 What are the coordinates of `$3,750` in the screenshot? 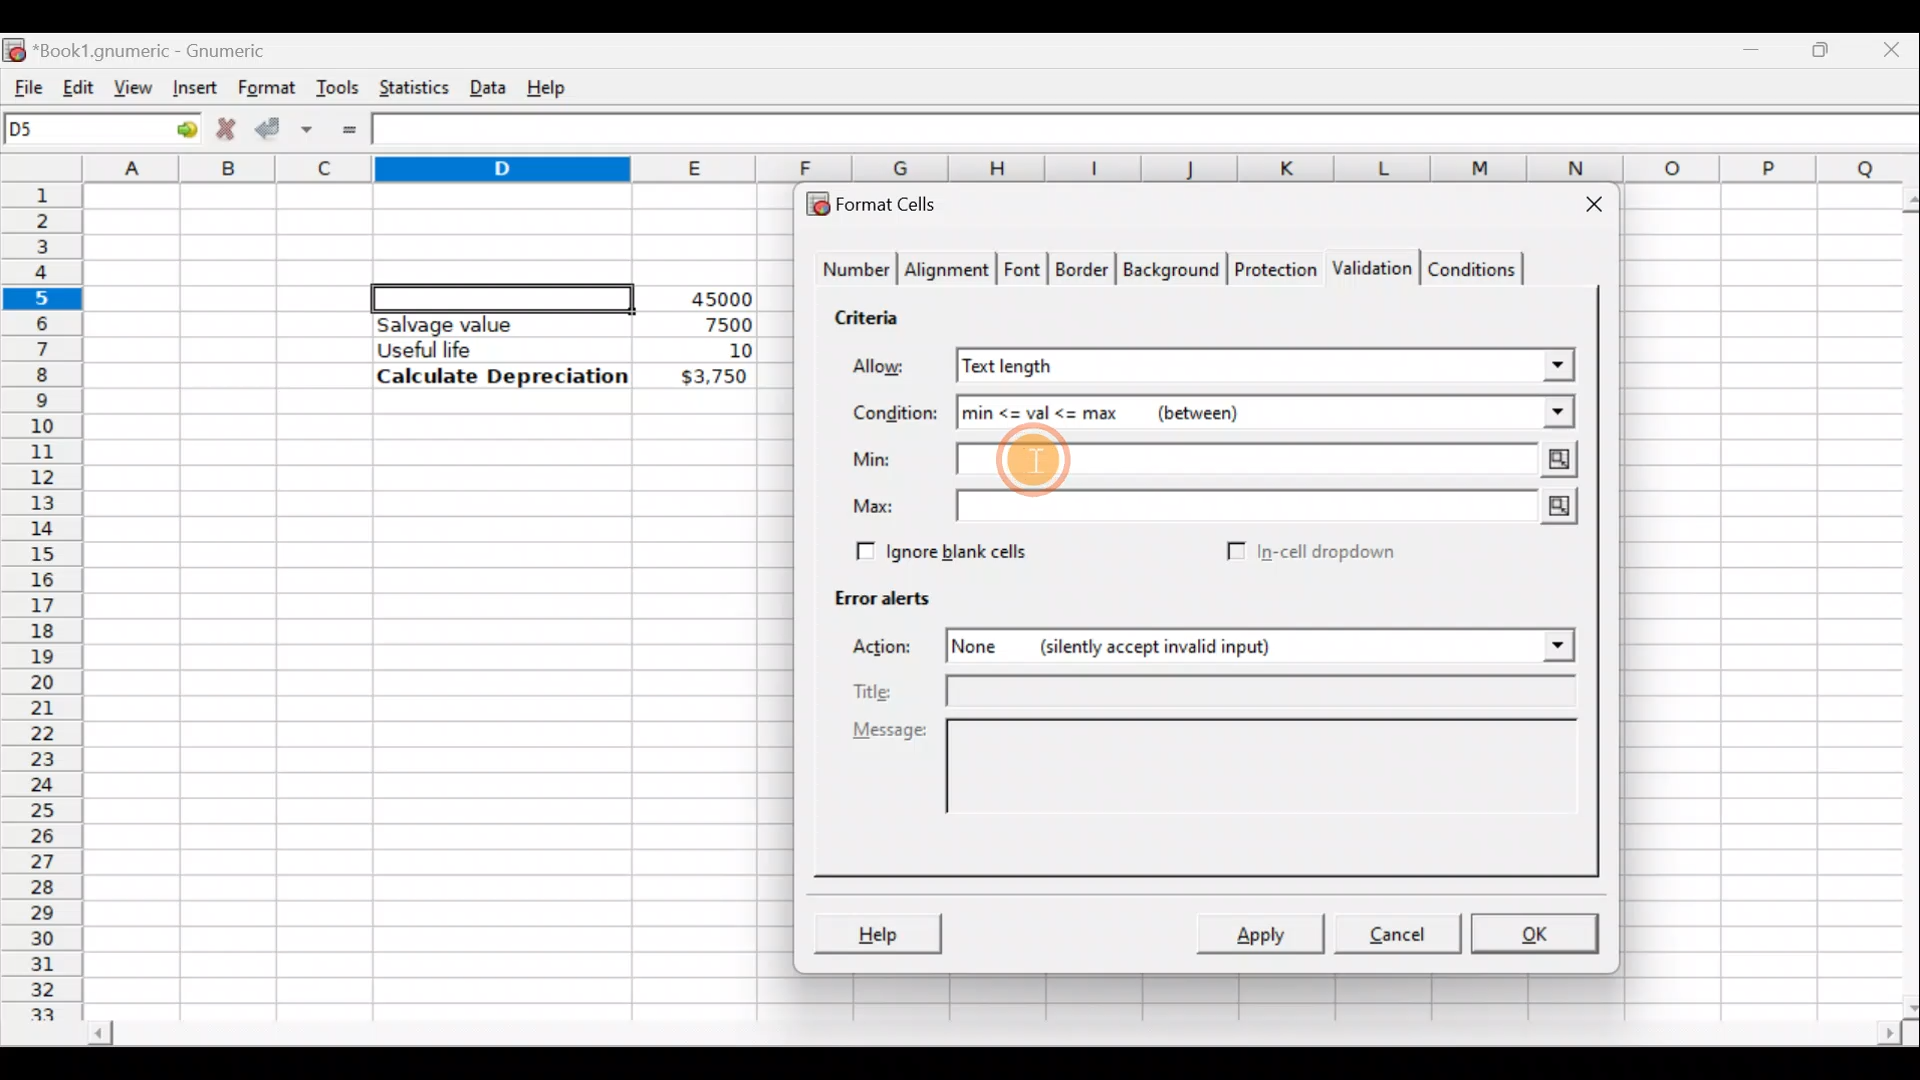 It's located at (712, 378).